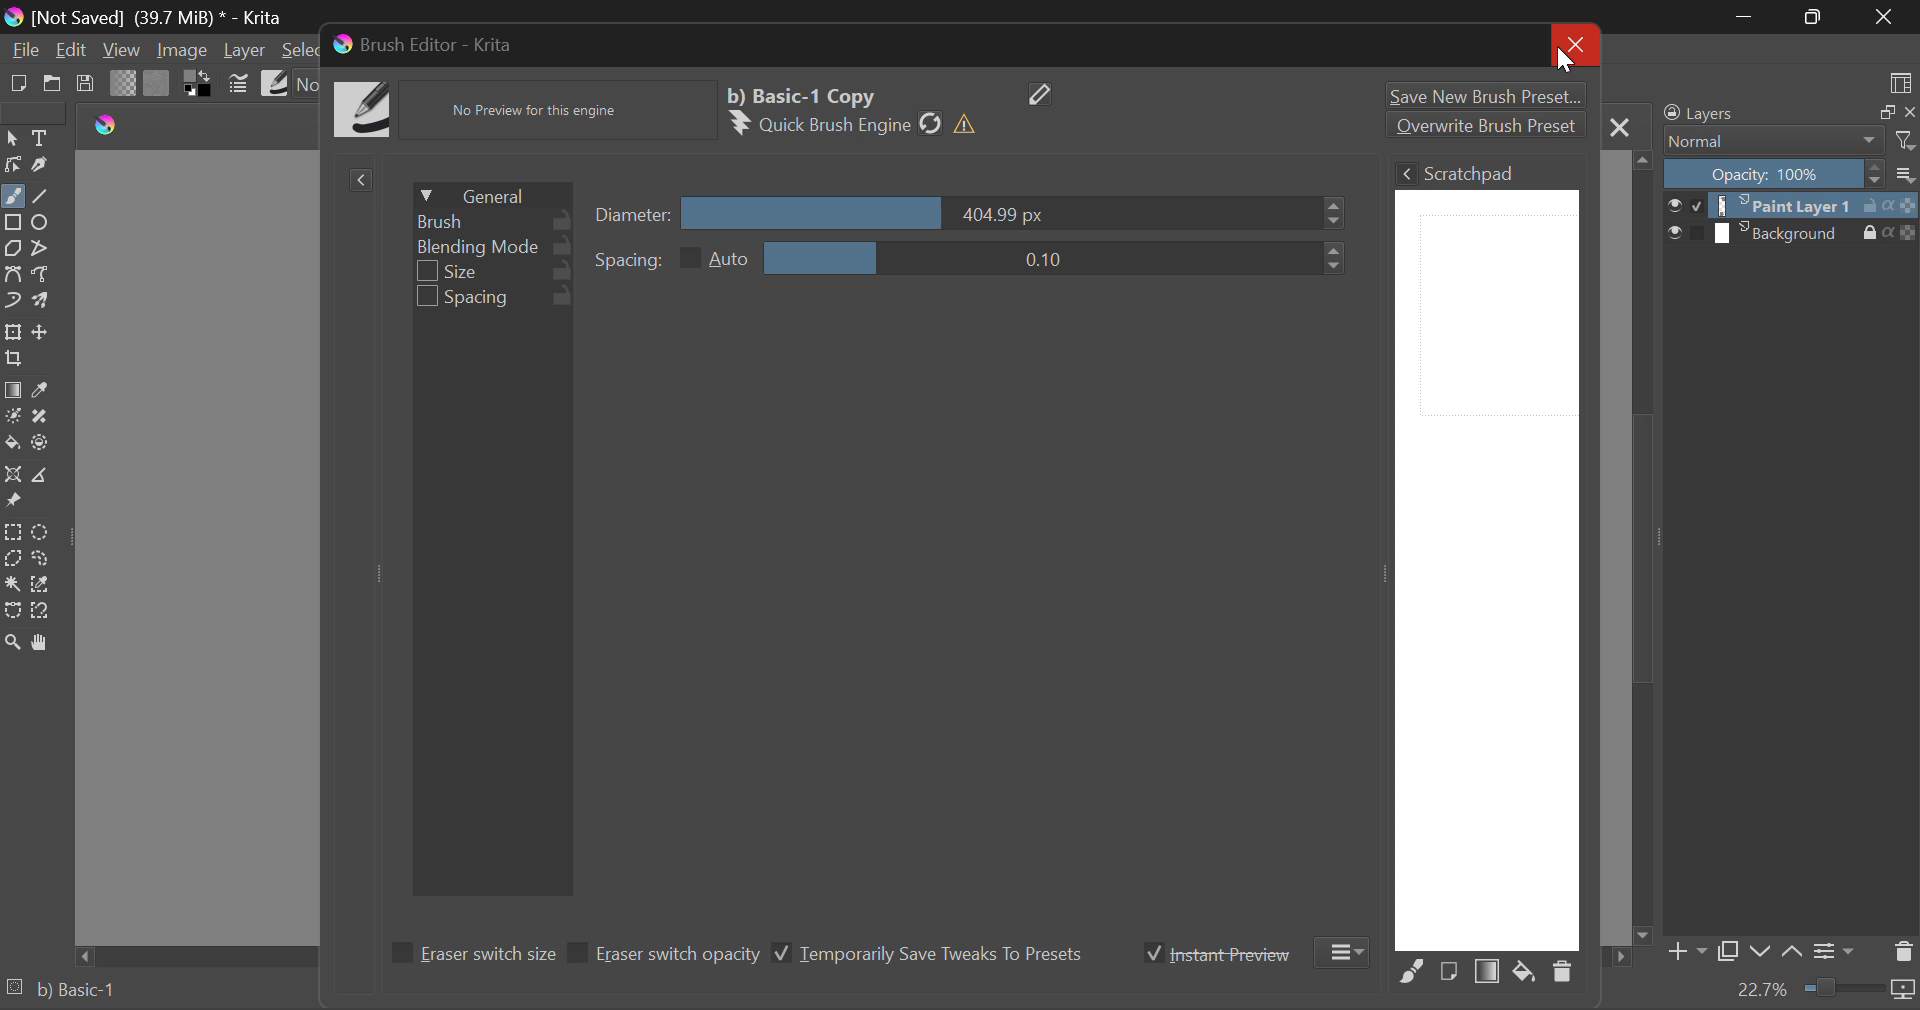  I want to click on Diameter Slider, so click(973, 214).